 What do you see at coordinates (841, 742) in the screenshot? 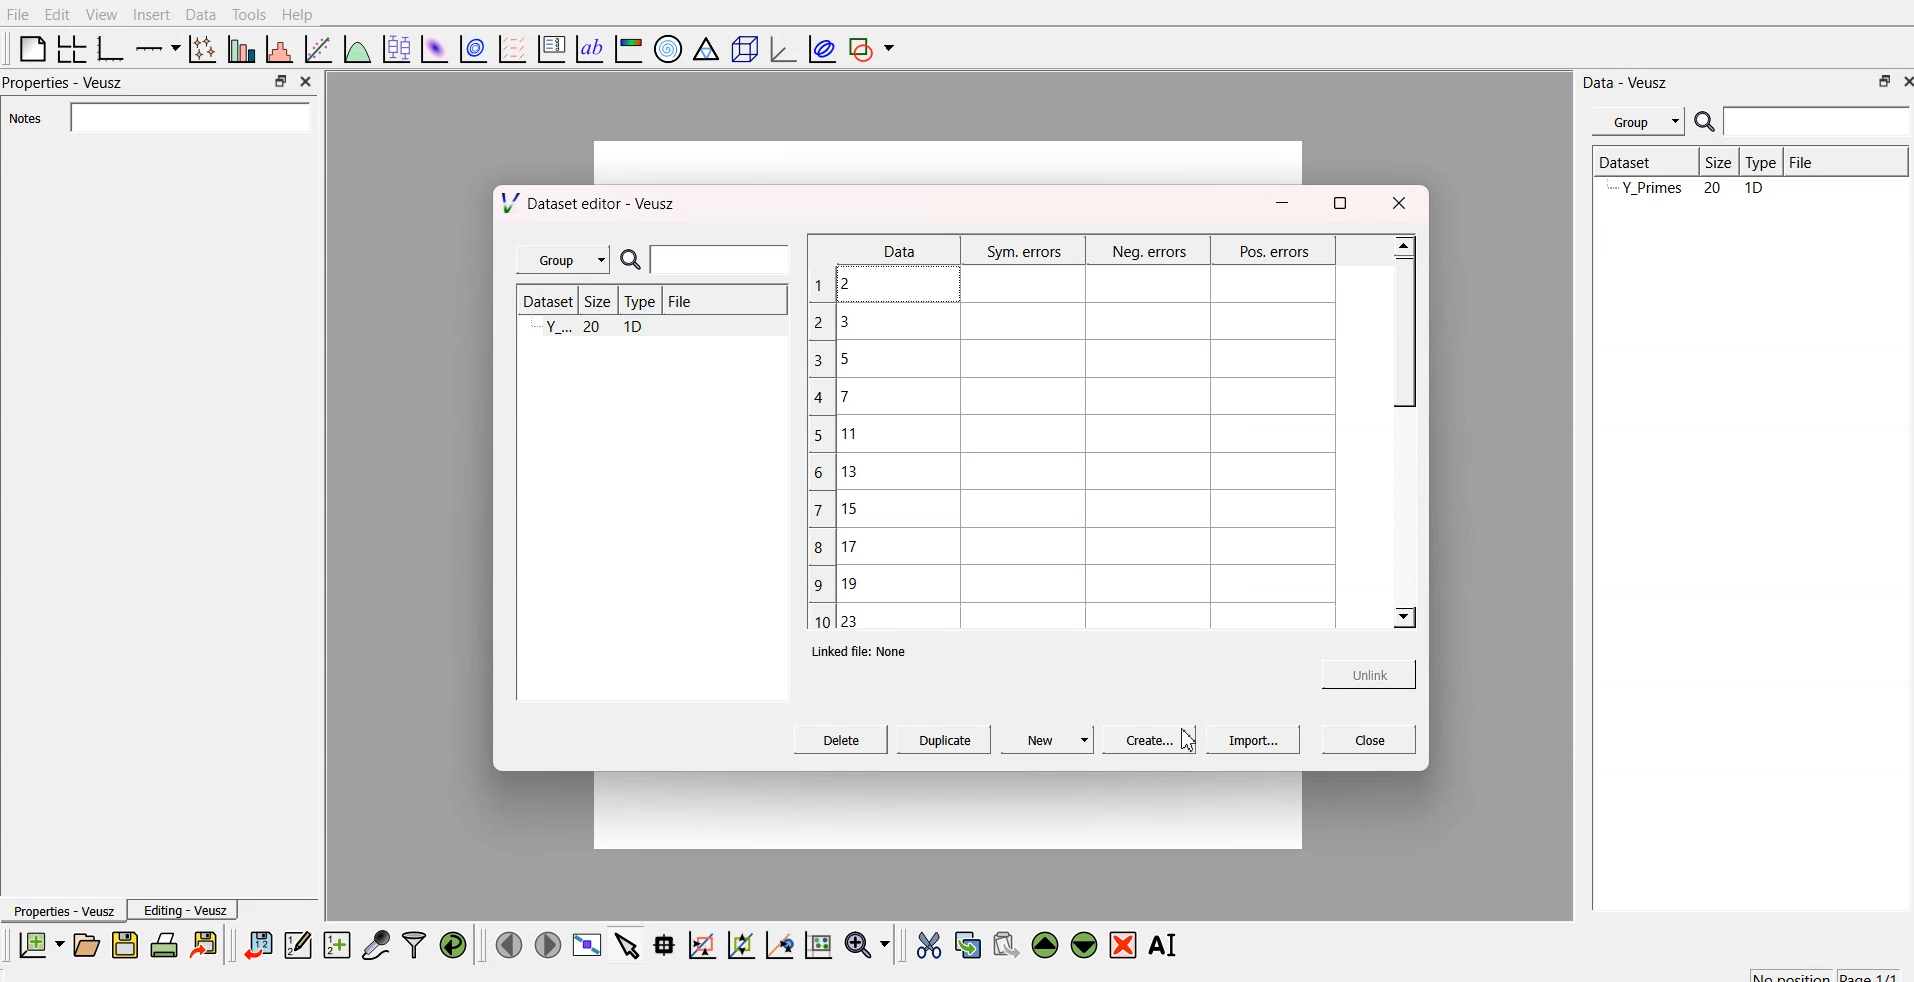
I see `Delete` at bounding box center [841, 742].